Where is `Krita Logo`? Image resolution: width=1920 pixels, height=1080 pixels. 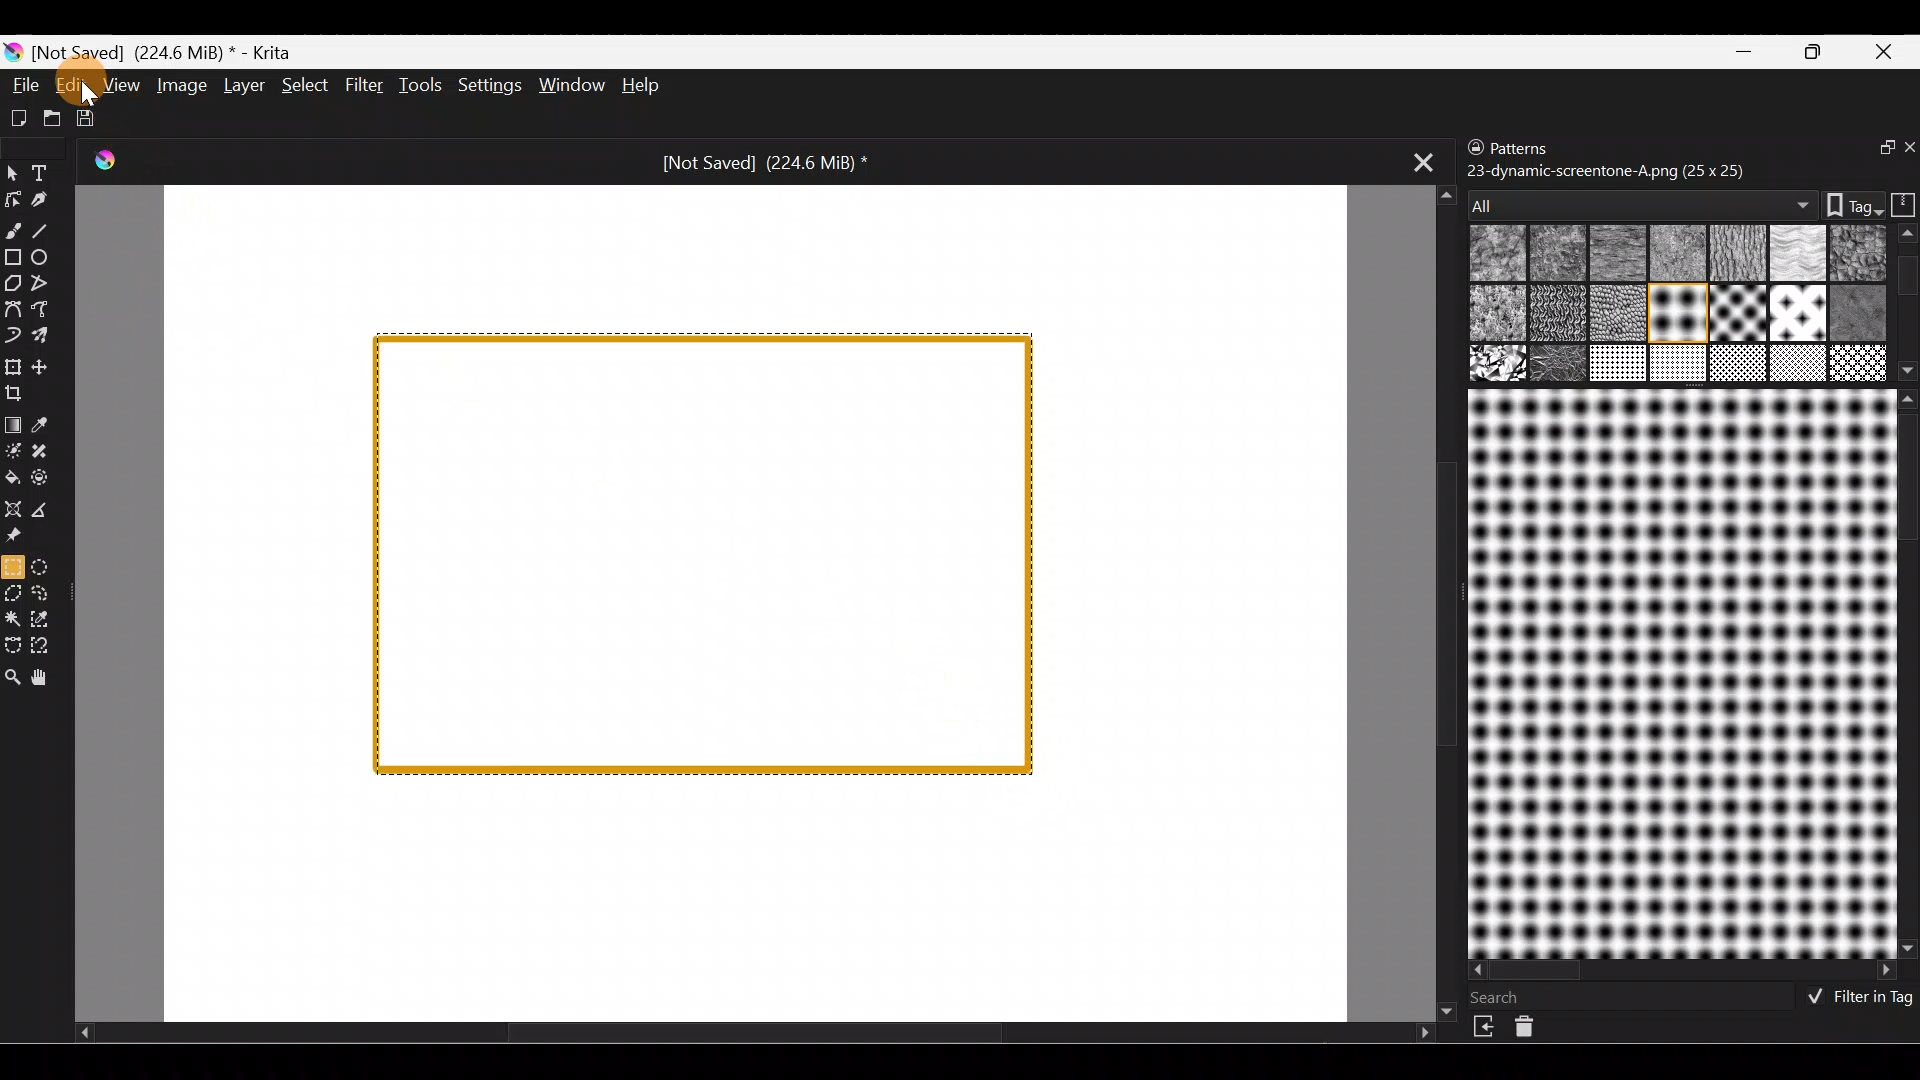
Krita Logo is located at coordinates (115, 162).